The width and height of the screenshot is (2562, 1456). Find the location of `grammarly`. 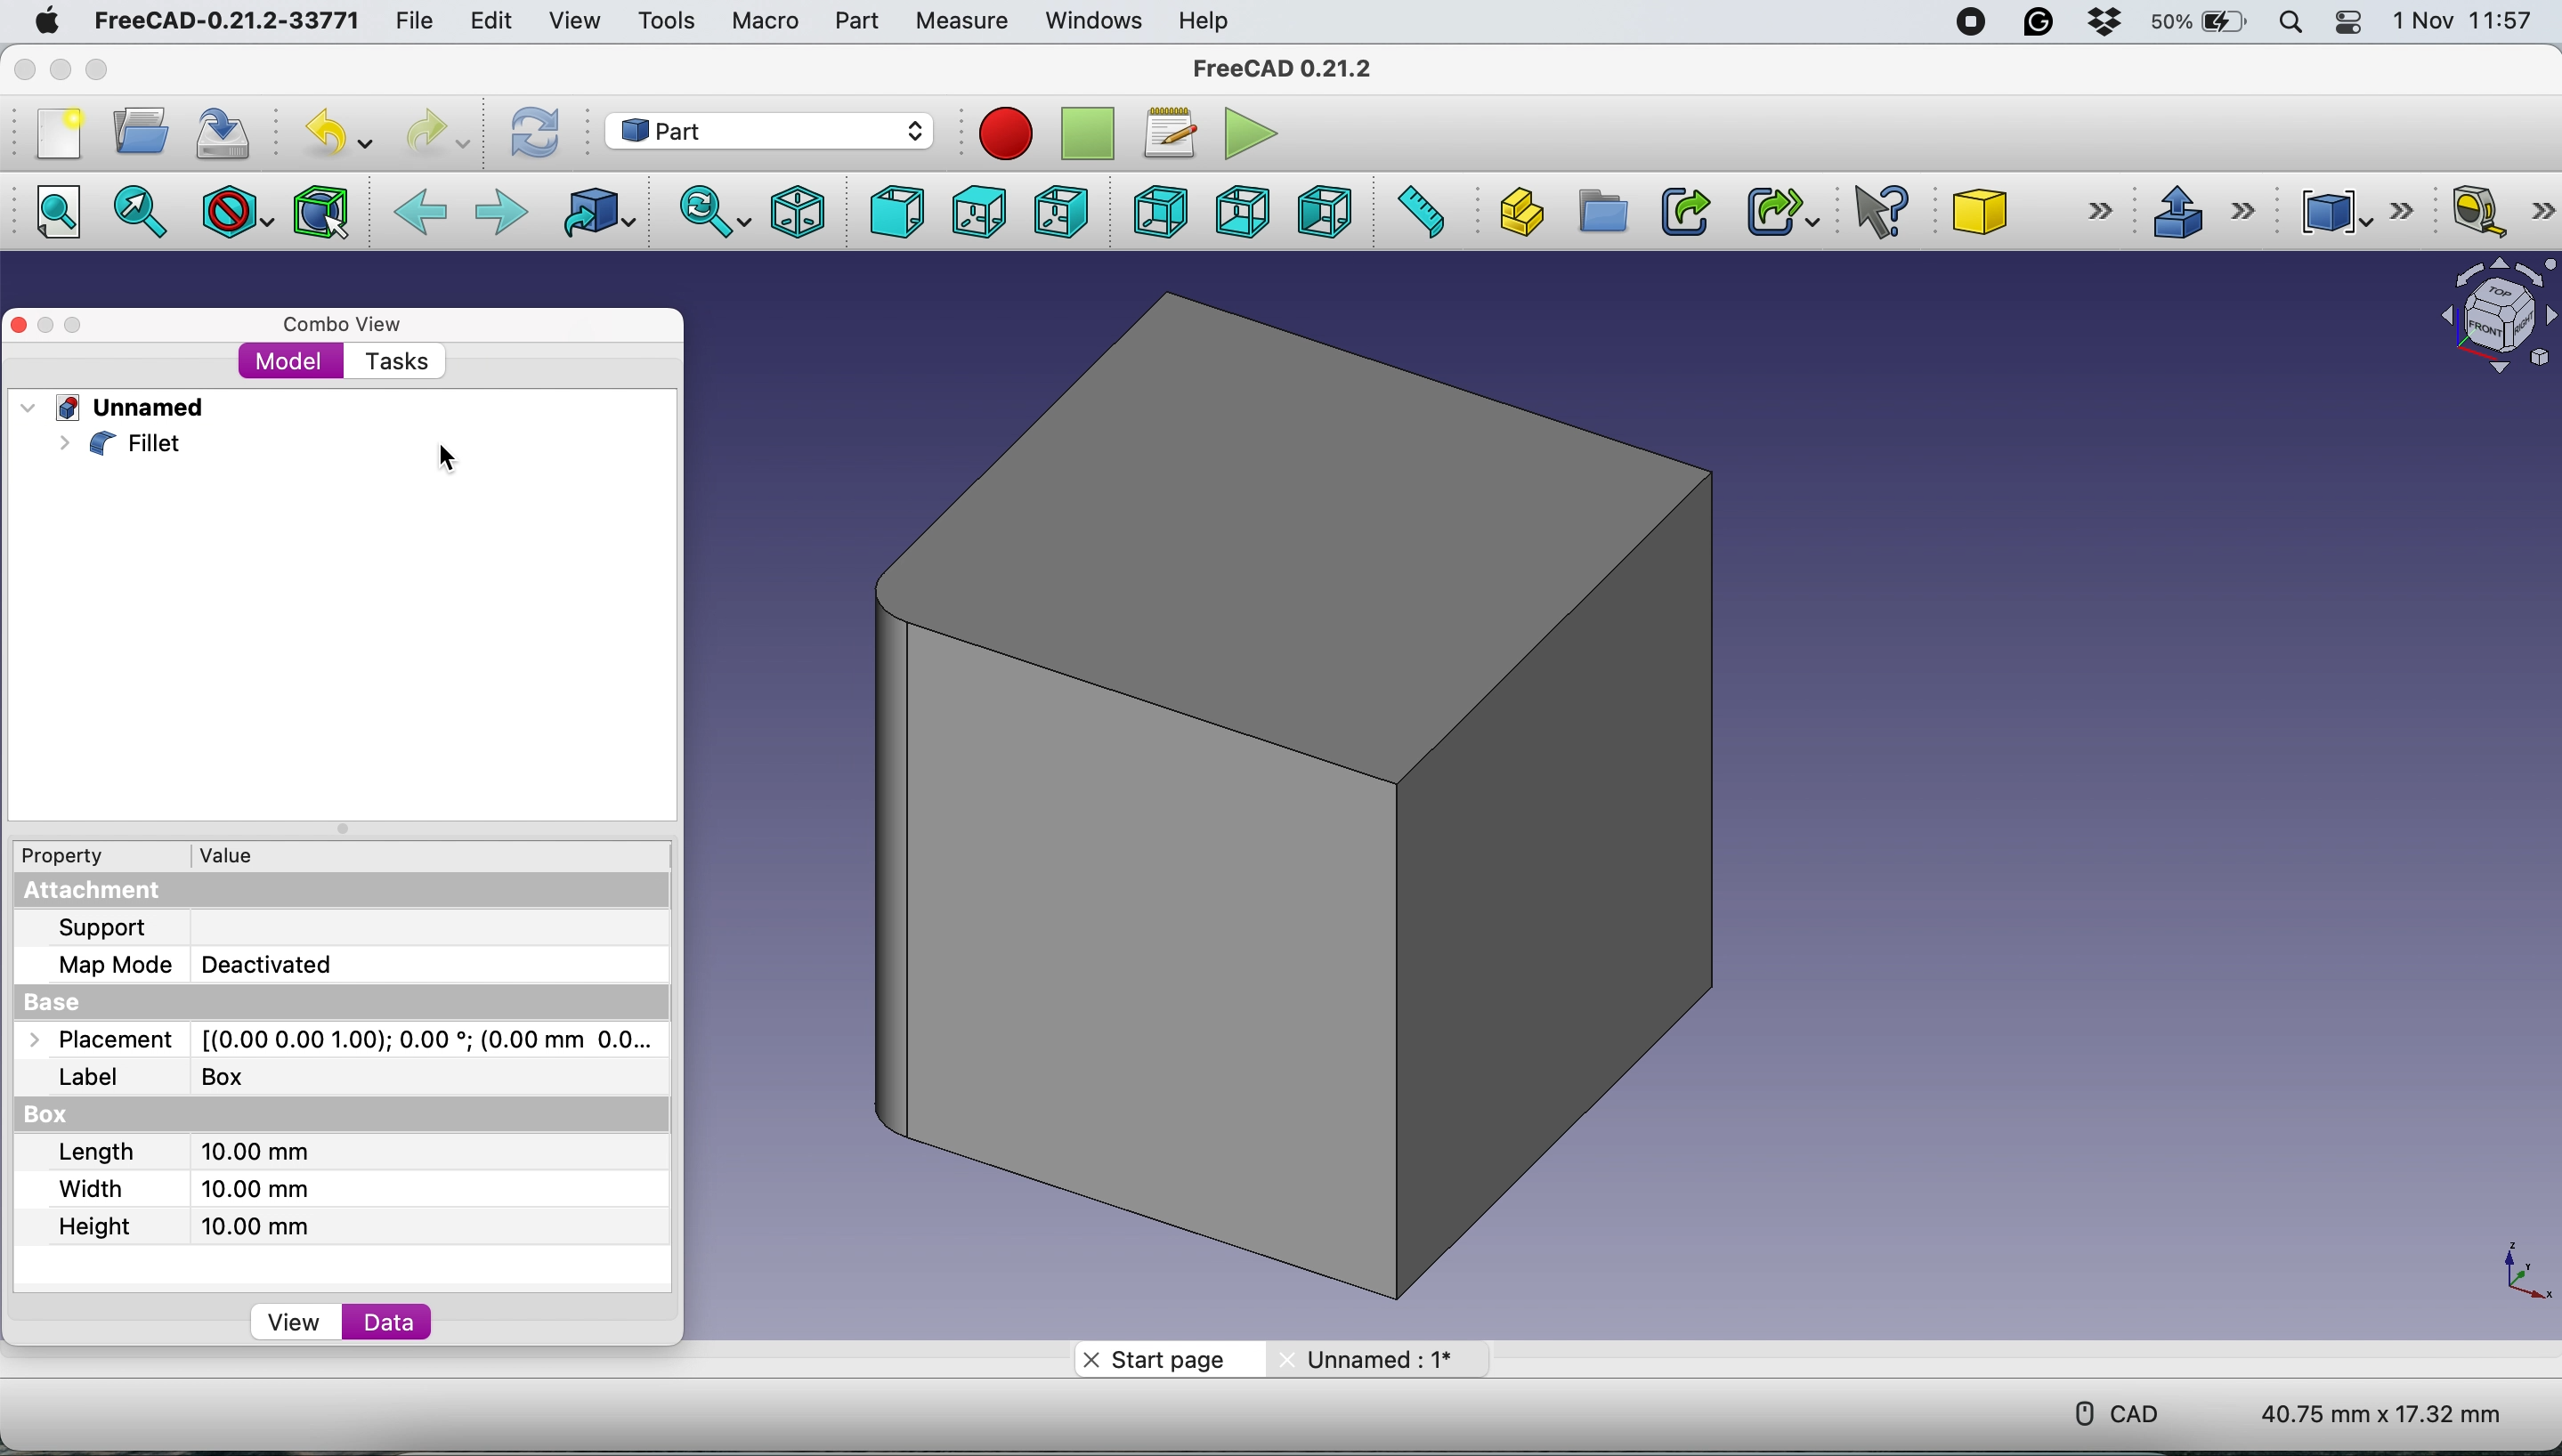

grammarly is located at coordinates (2045, 23).